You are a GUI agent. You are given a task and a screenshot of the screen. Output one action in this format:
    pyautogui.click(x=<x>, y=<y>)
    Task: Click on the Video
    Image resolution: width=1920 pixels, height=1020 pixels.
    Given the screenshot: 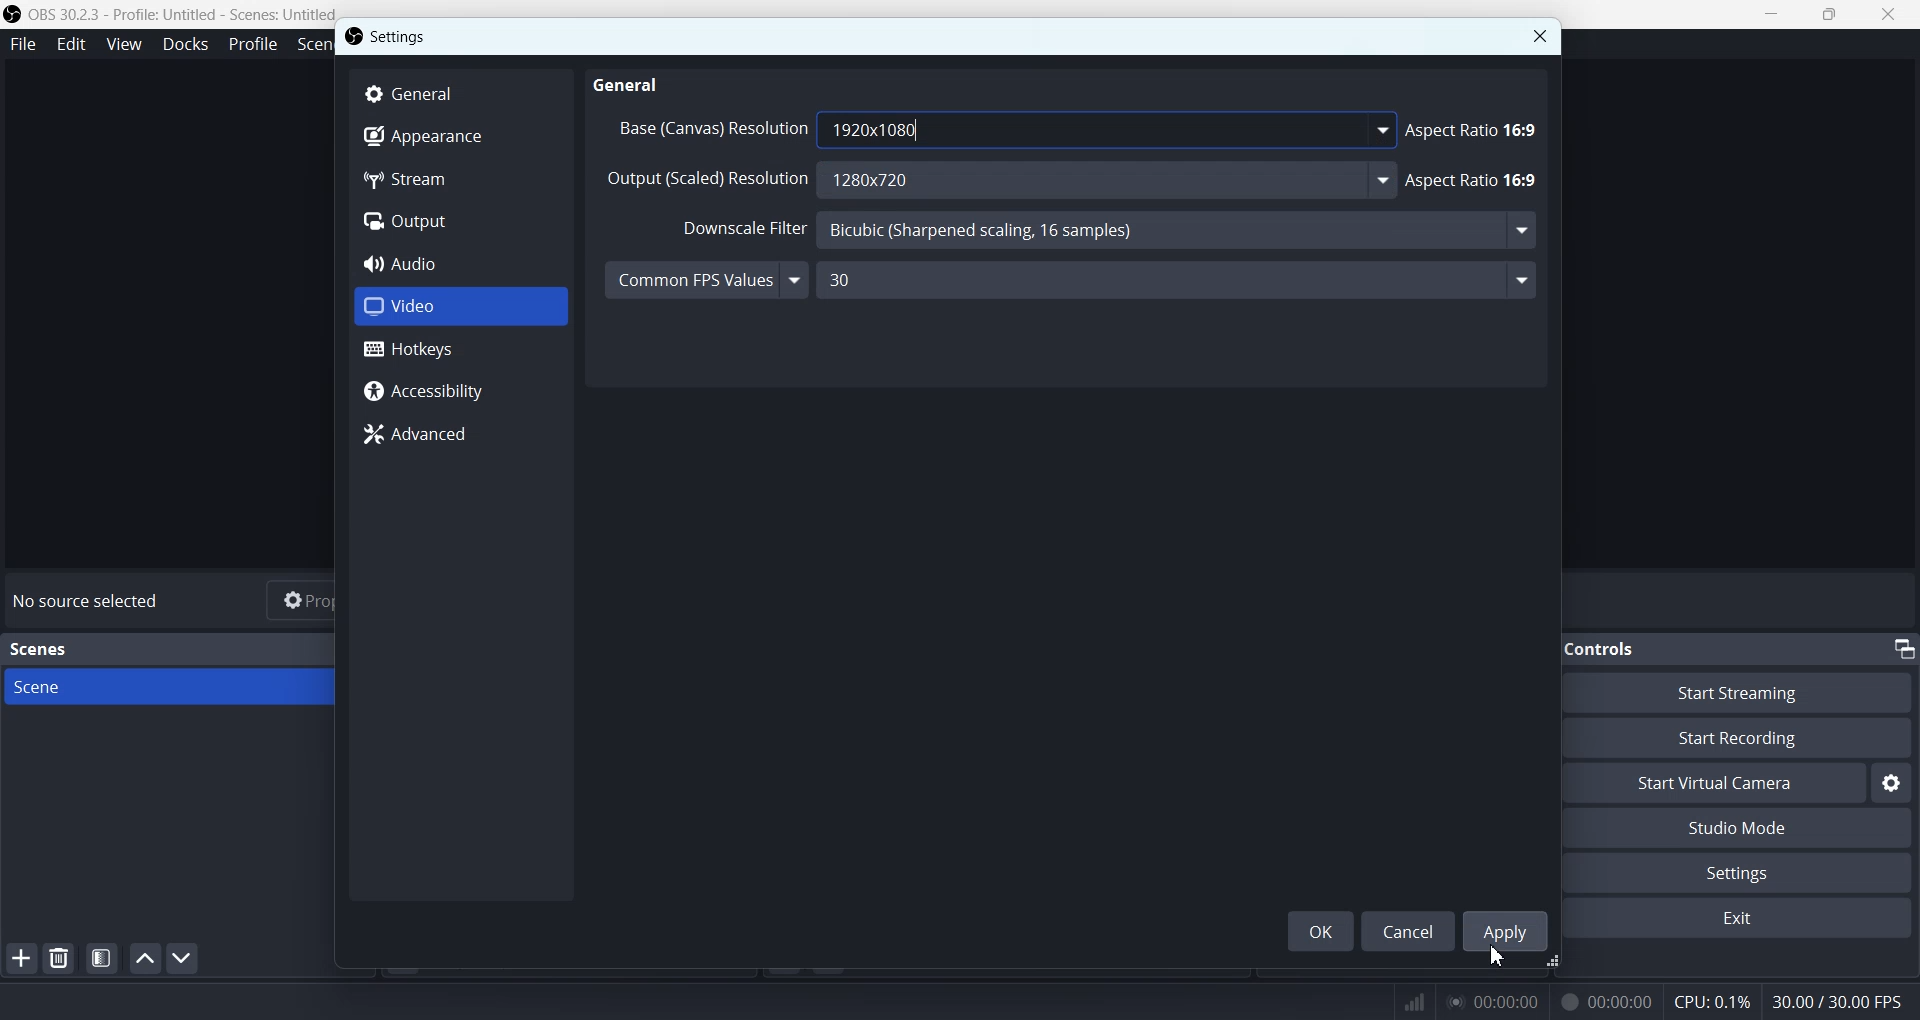 What is the action you would take?
    pyautogui.click(x=460, y=304)
    